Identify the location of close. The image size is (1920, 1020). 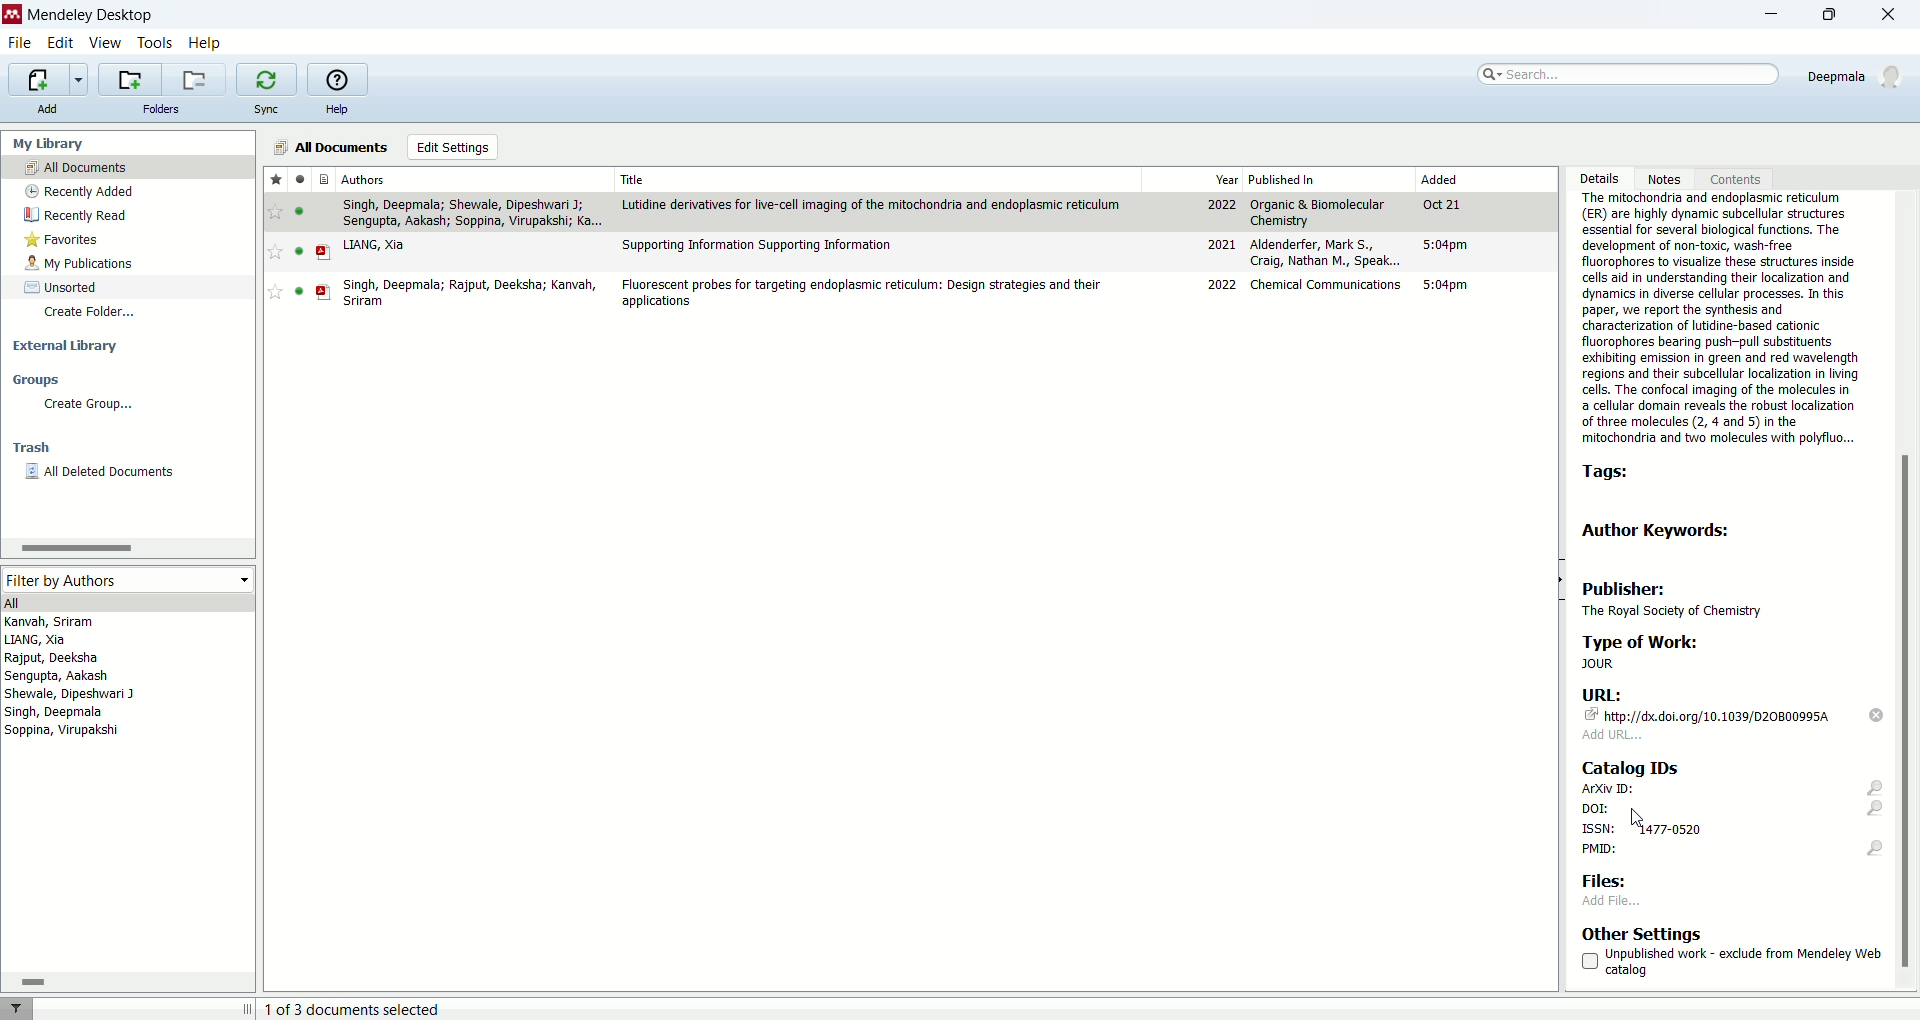
(1895, 16).